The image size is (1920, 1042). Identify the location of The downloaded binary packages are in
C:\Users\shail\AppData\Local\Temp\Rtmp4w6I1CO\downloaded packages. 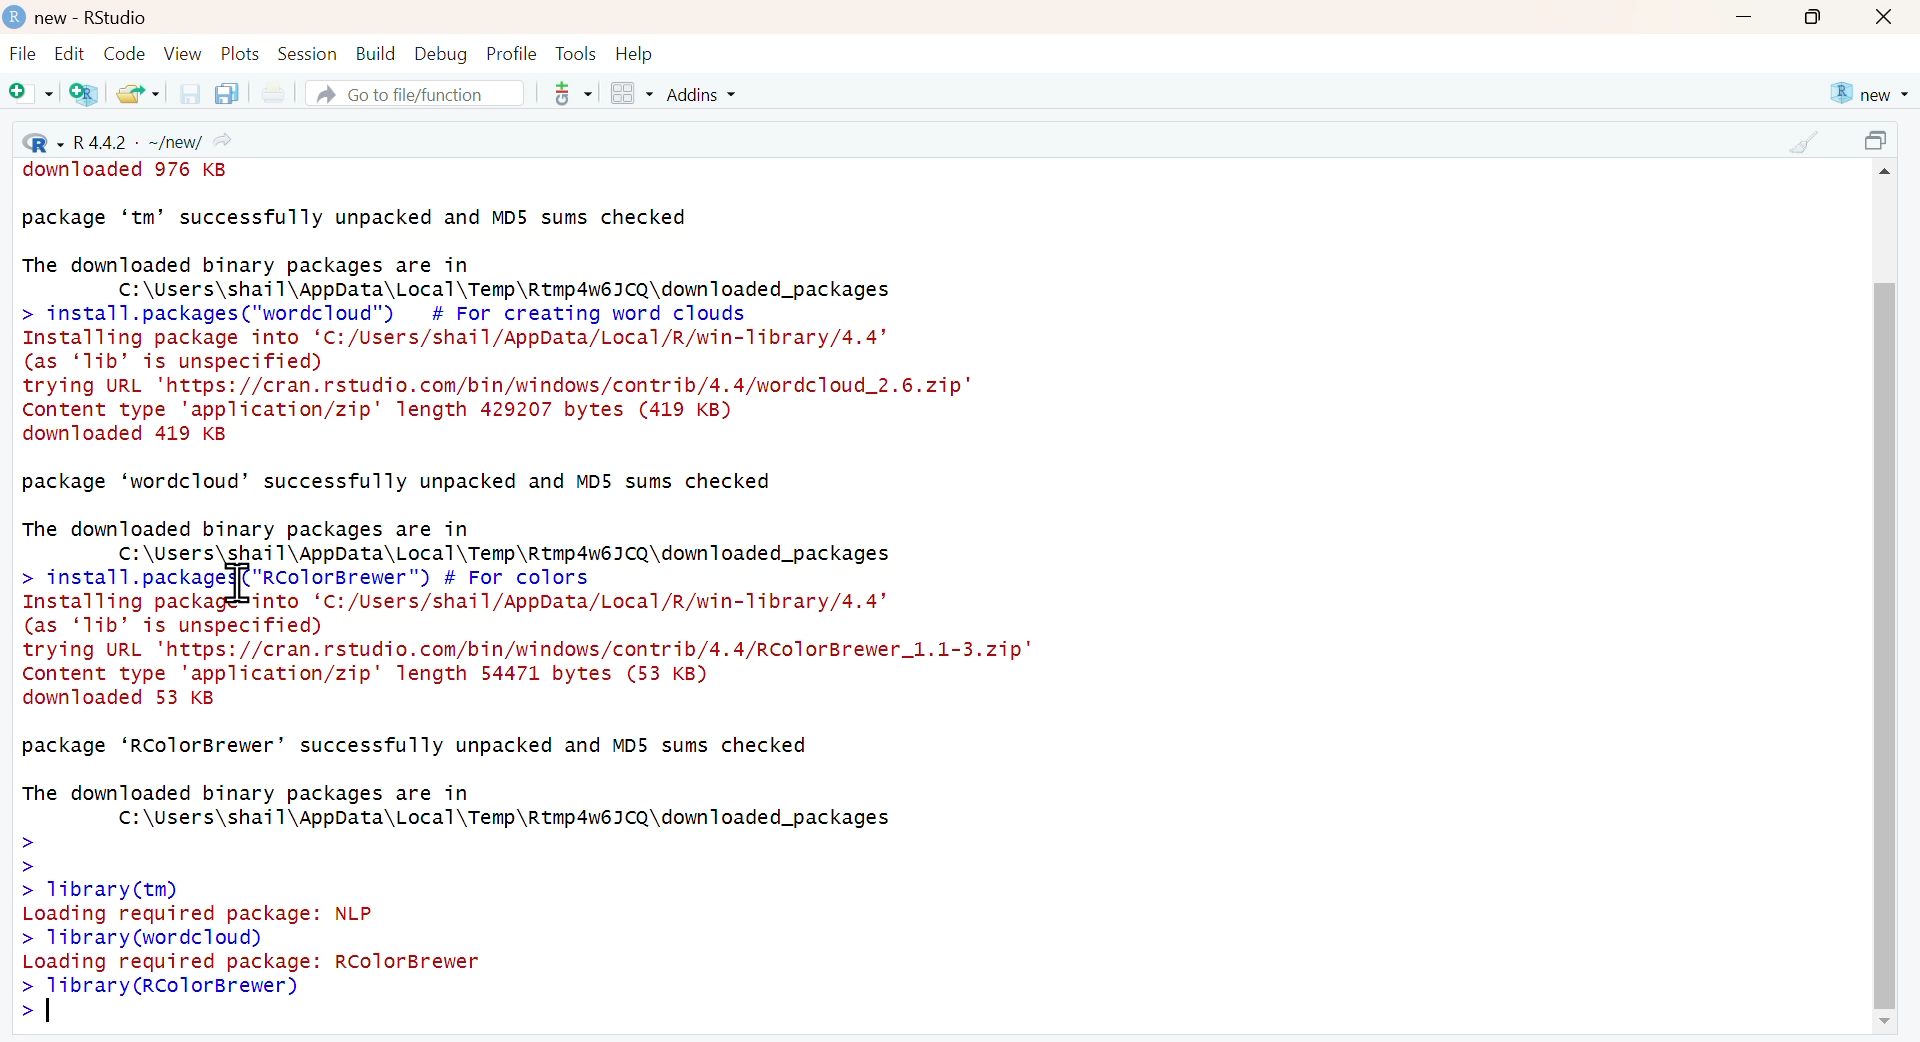
(461, 273).